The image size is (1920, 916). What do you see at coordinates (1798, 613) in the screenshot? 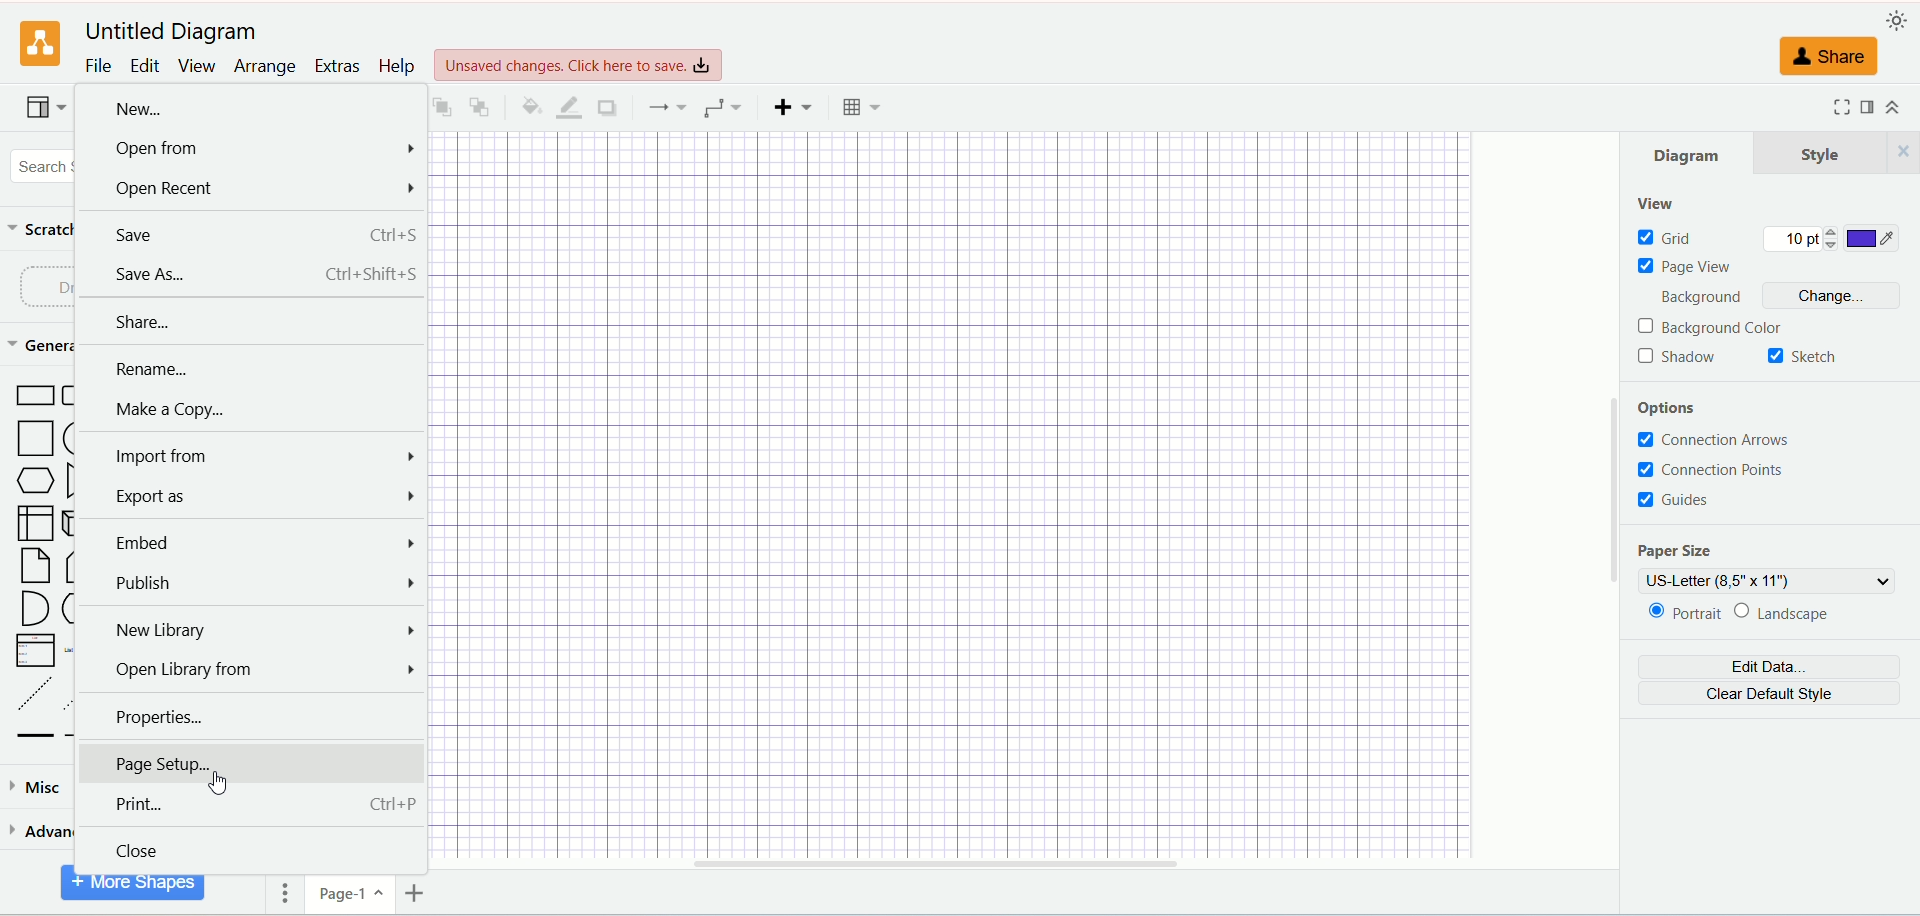
I see `landscape` at bounding box center [1798, 613].